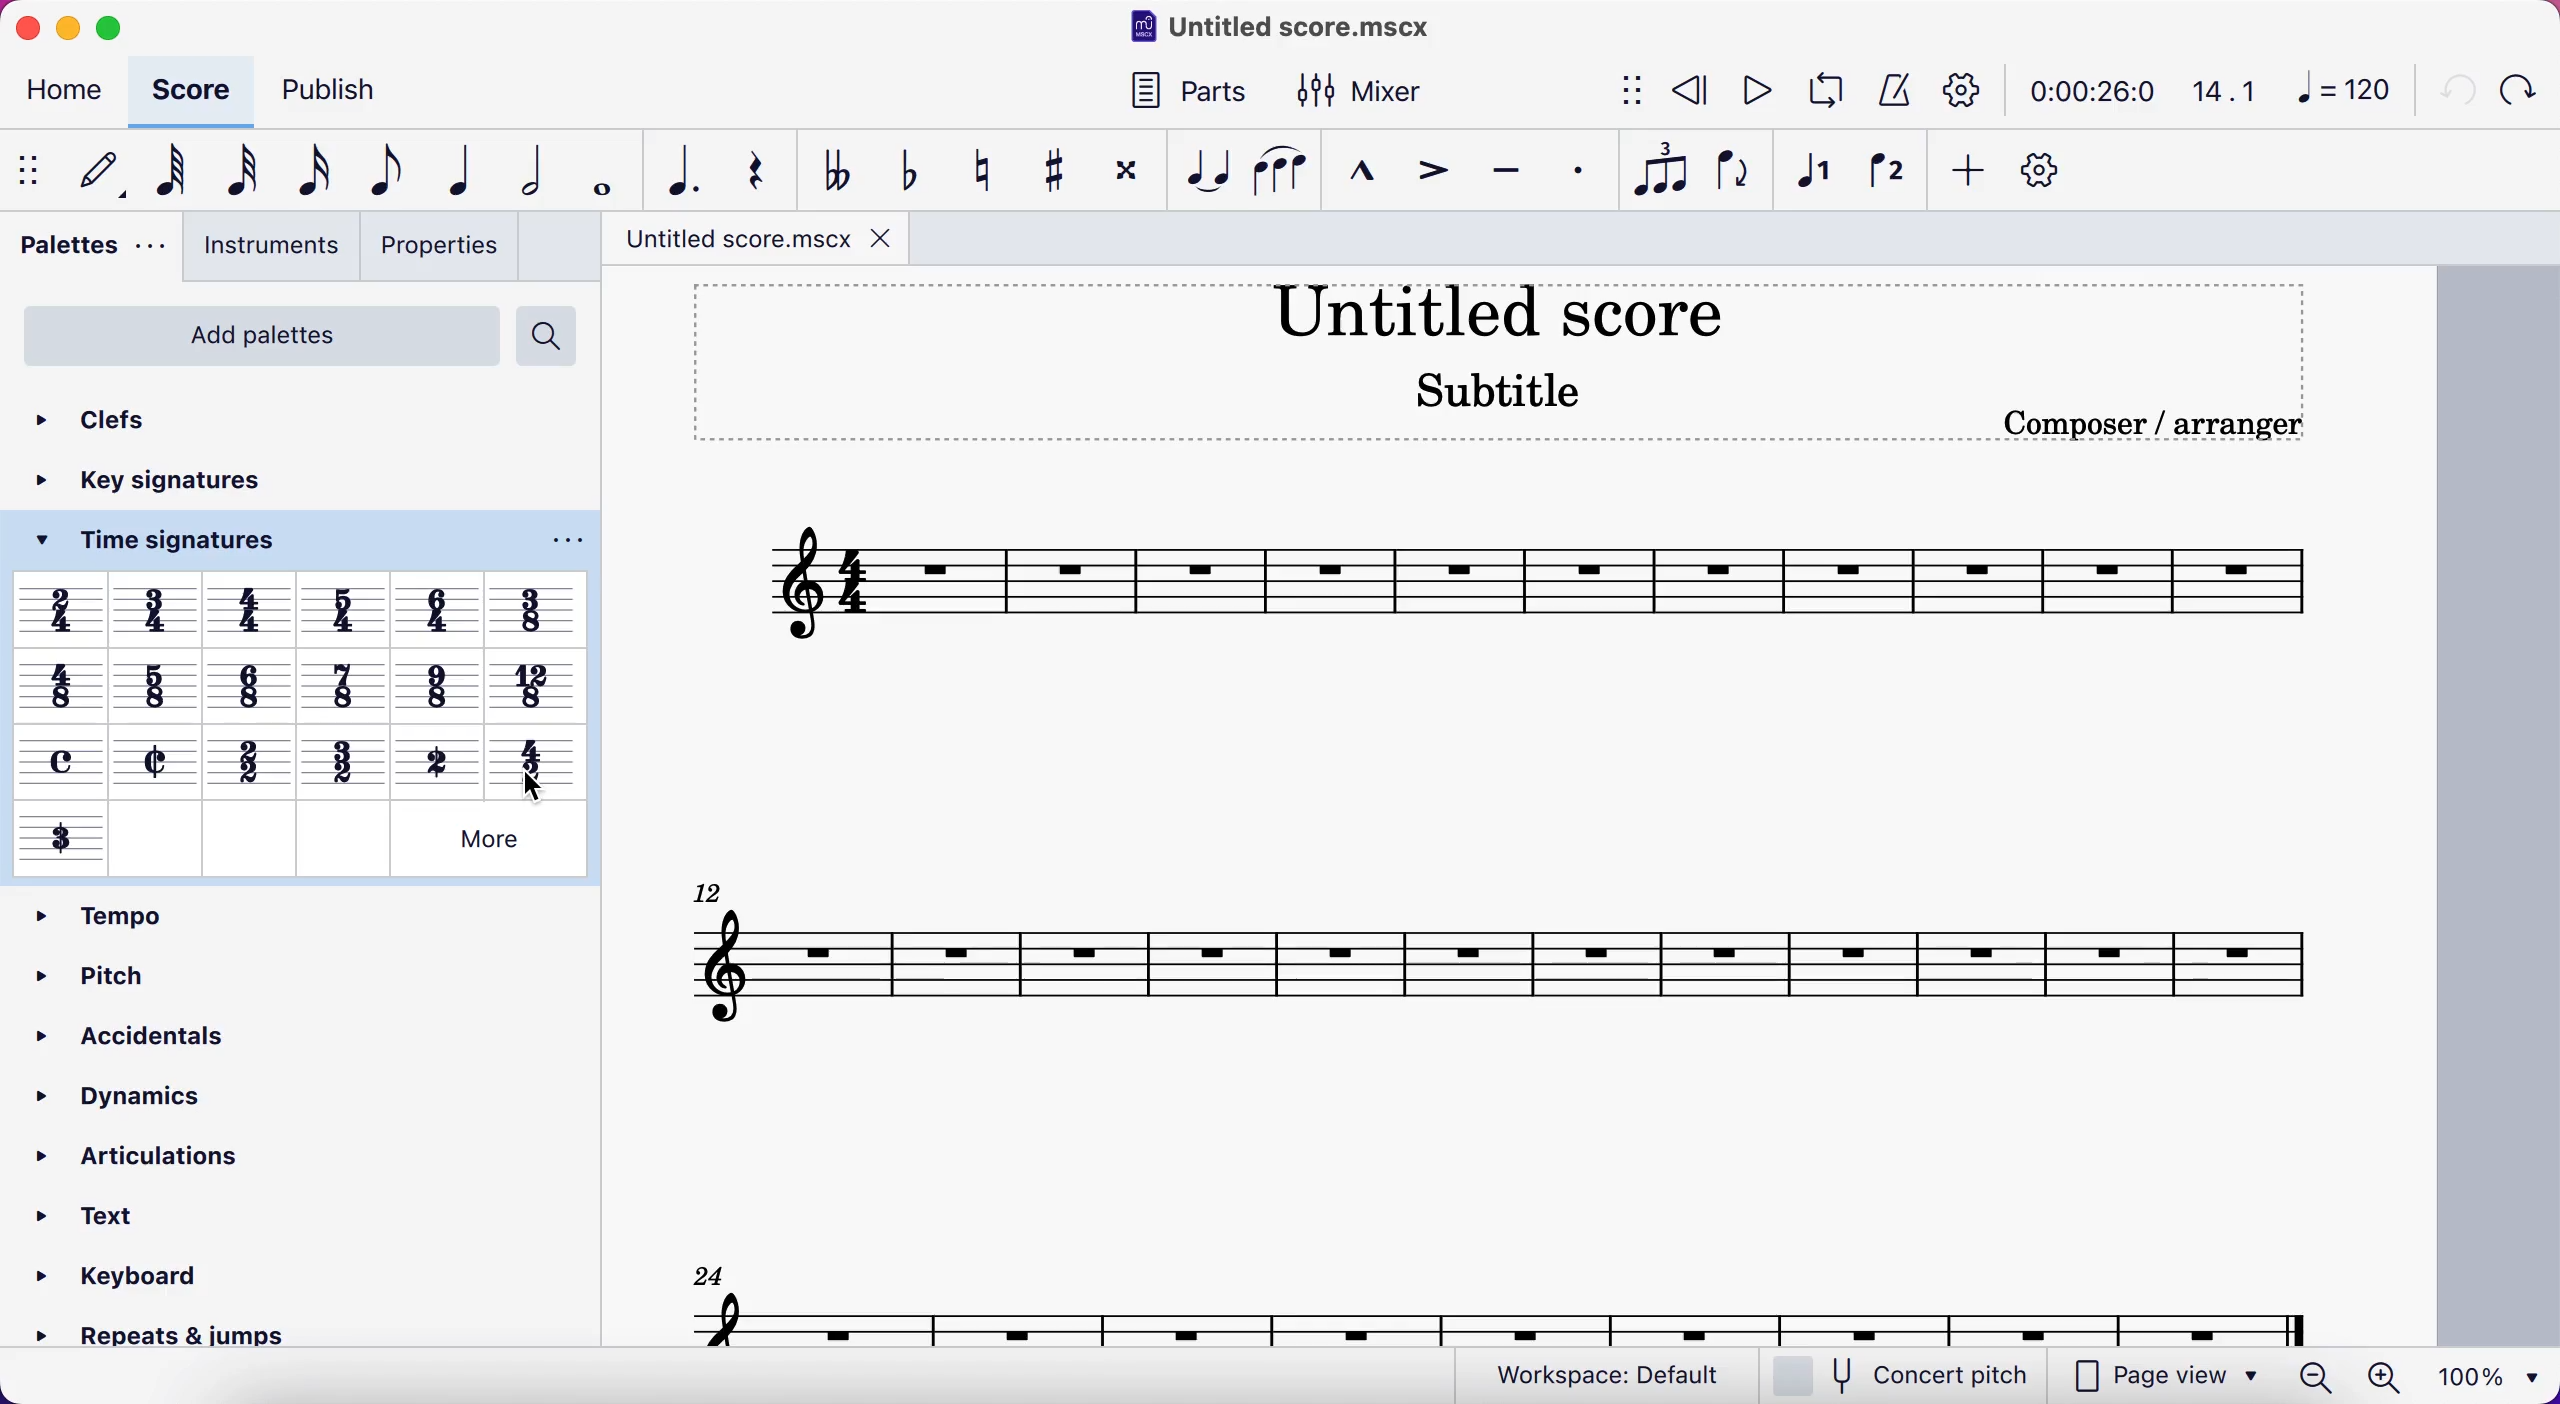  Describe the element at coordinates (1594, 1372) in the screenshot. I see `workspace: default` at that location.